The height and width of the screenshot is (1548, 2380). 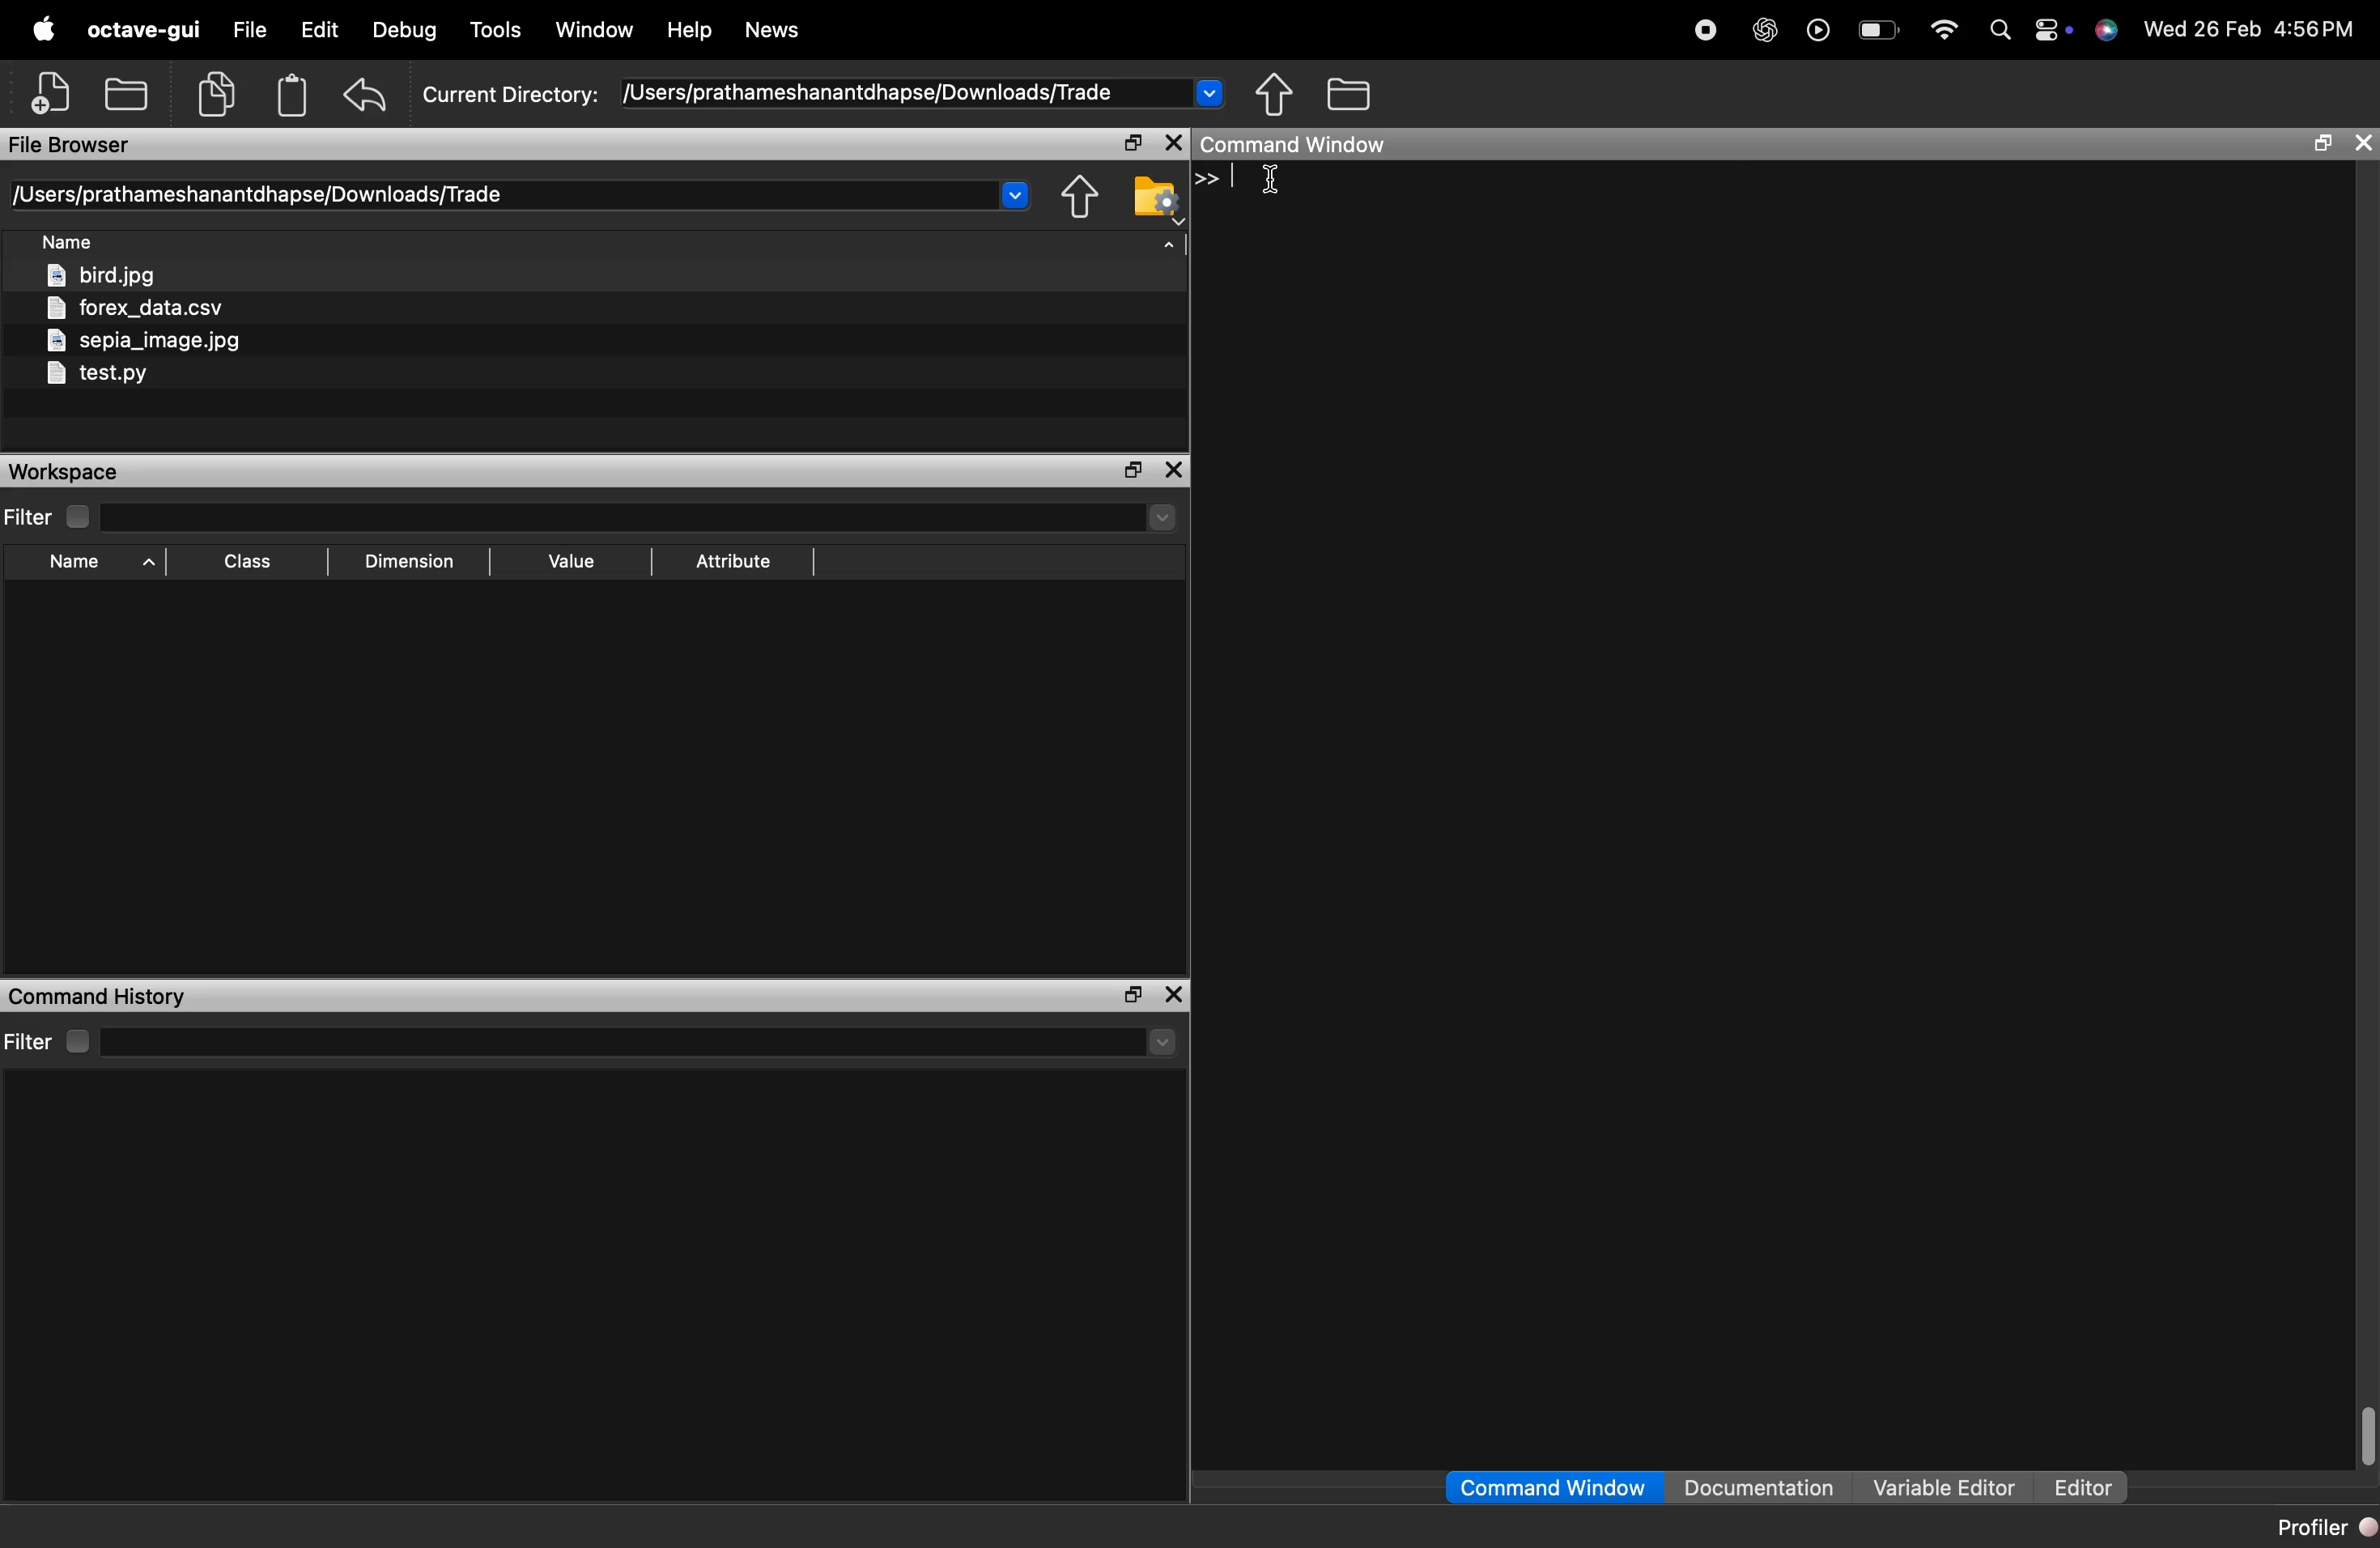 I want to click on Value, so click(x=570, y=561).